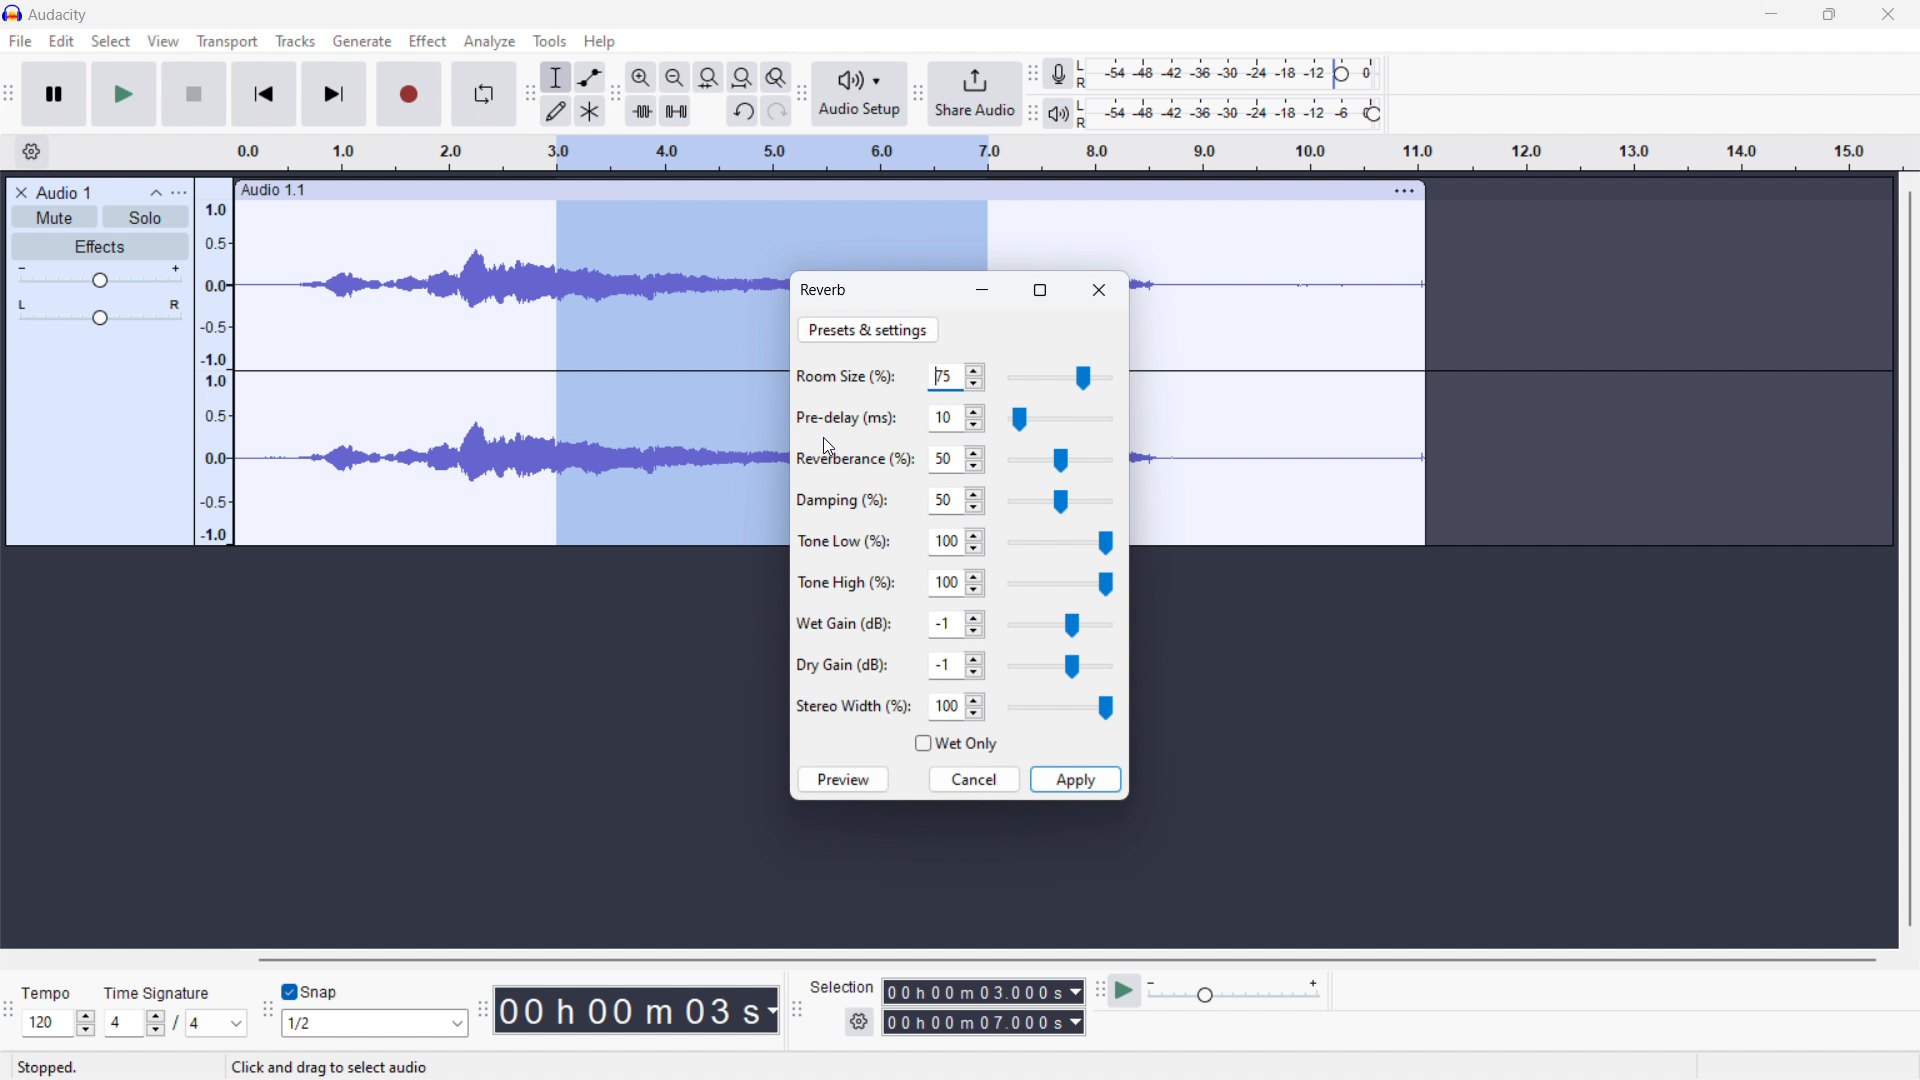  What do you see at coordinates (125, 94) in the screenshot?
I see `play` at bounding box center [125, 94].